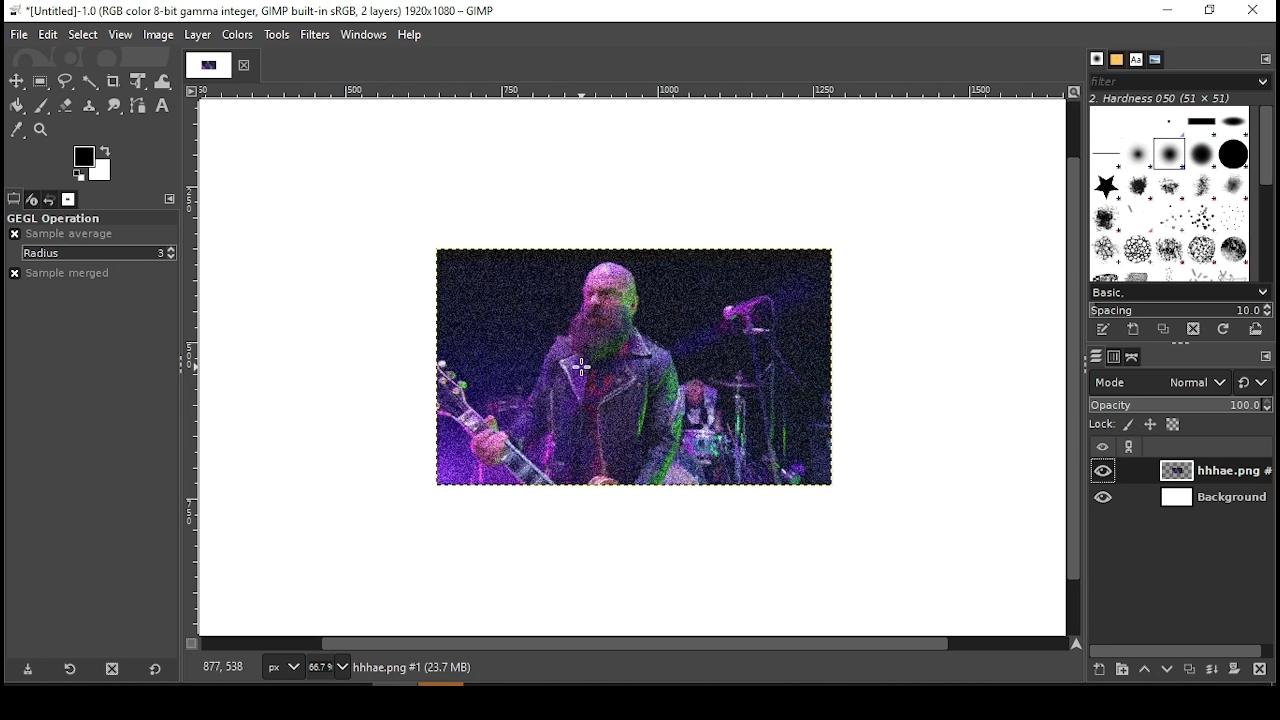 This screenshot has width=1280, height=720. Describe the element at coordinates (1171, 194) in the screenshot. I see `brushes` at that location.